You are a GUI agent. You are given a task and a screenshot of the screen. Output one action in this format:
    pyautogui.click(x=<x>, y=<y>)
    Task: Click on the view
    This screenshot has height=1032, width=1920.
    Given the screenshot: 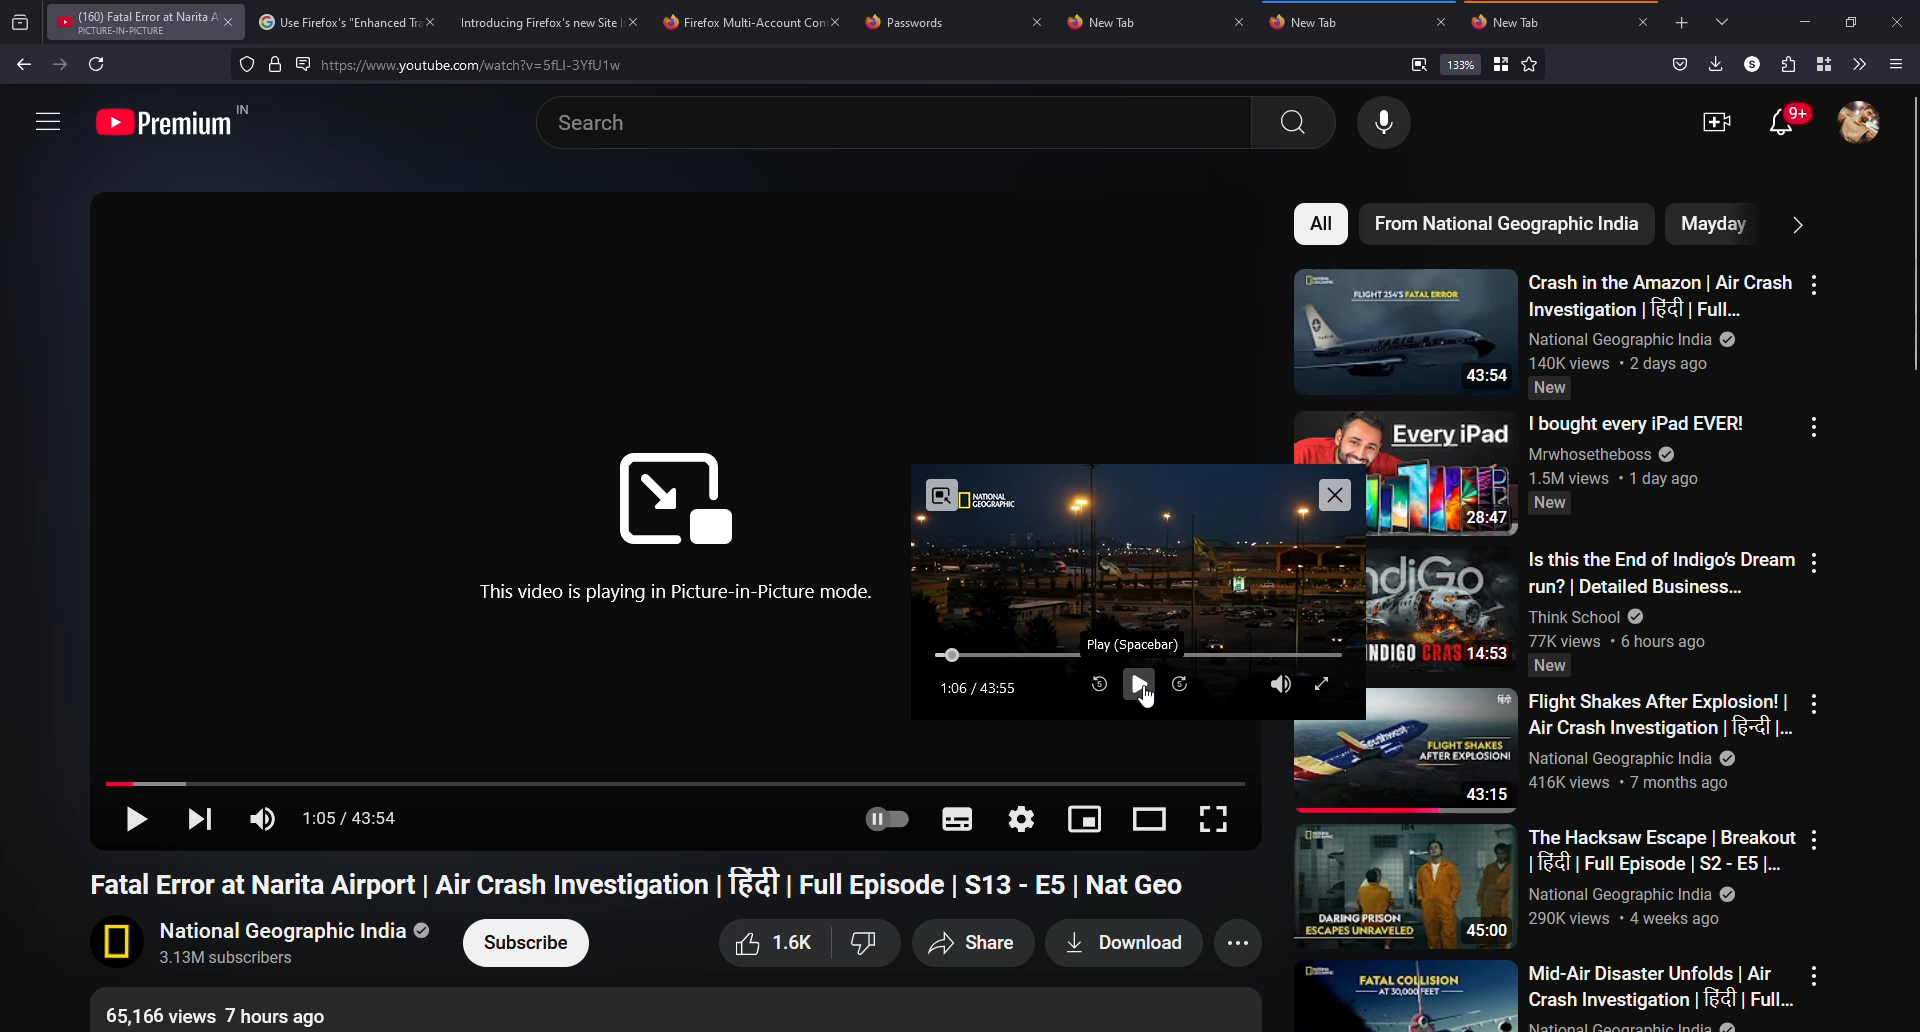 What is the action you would take?
    pyautogui.click(x=1418, y=64)
    